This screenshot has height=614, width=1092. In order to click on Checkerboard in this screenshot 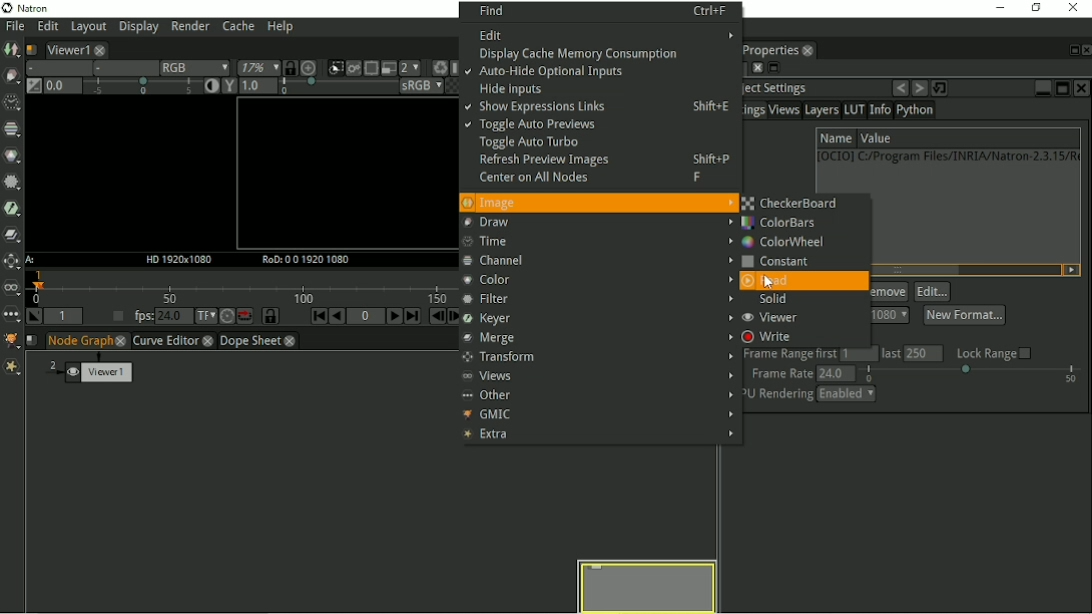, I will do `click(445, 87)`.